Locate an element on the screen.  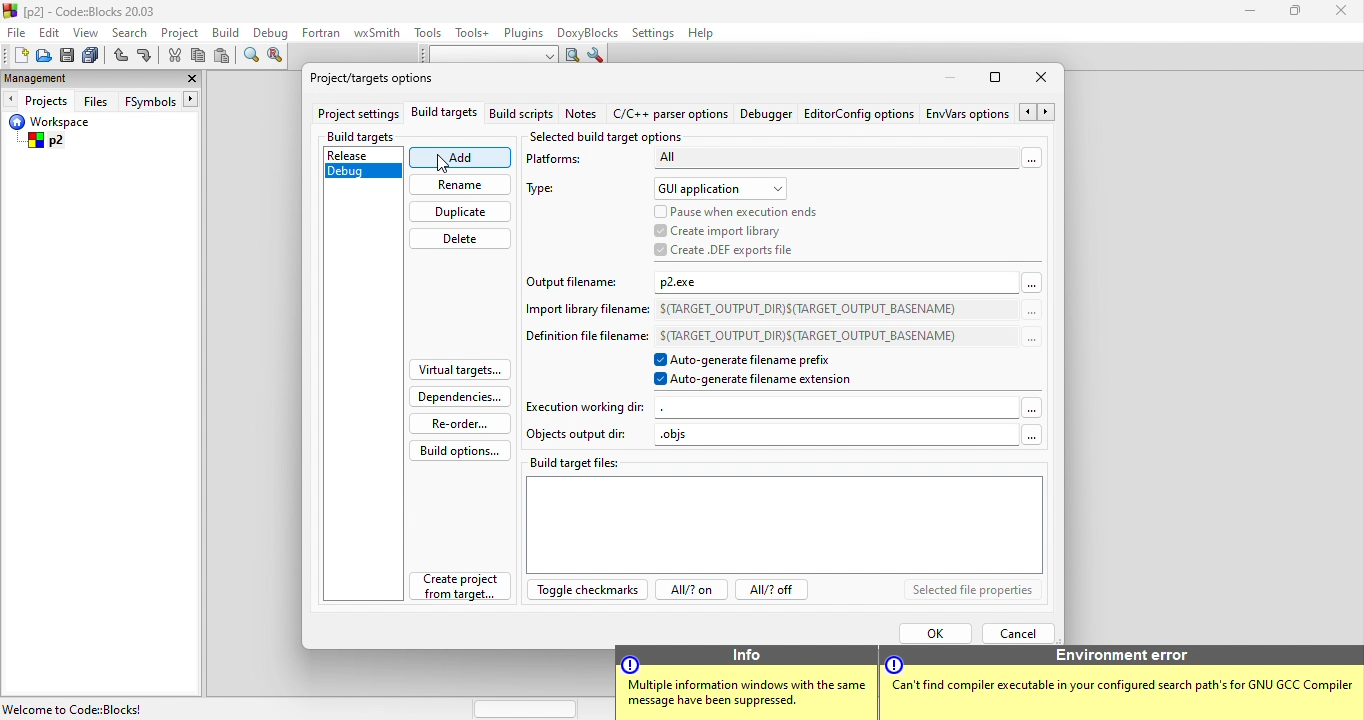
run search is located at coordinates (571, 55).